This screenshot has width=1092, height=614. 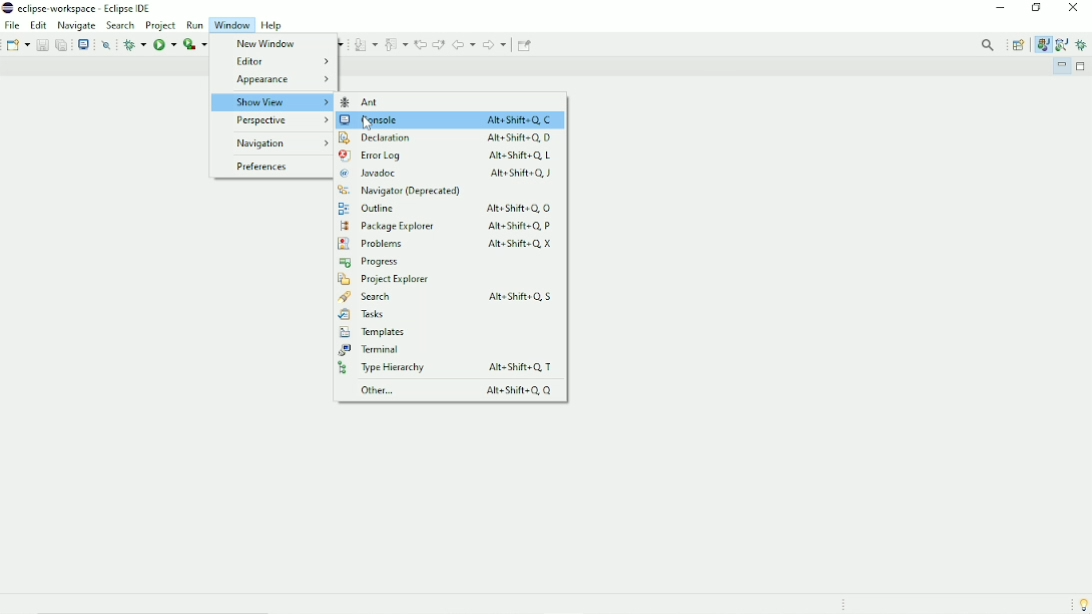 What do you see at coordinates (526, 44) in the screenshot?
I see `Pin Editor` at bounding box center [526, 44].